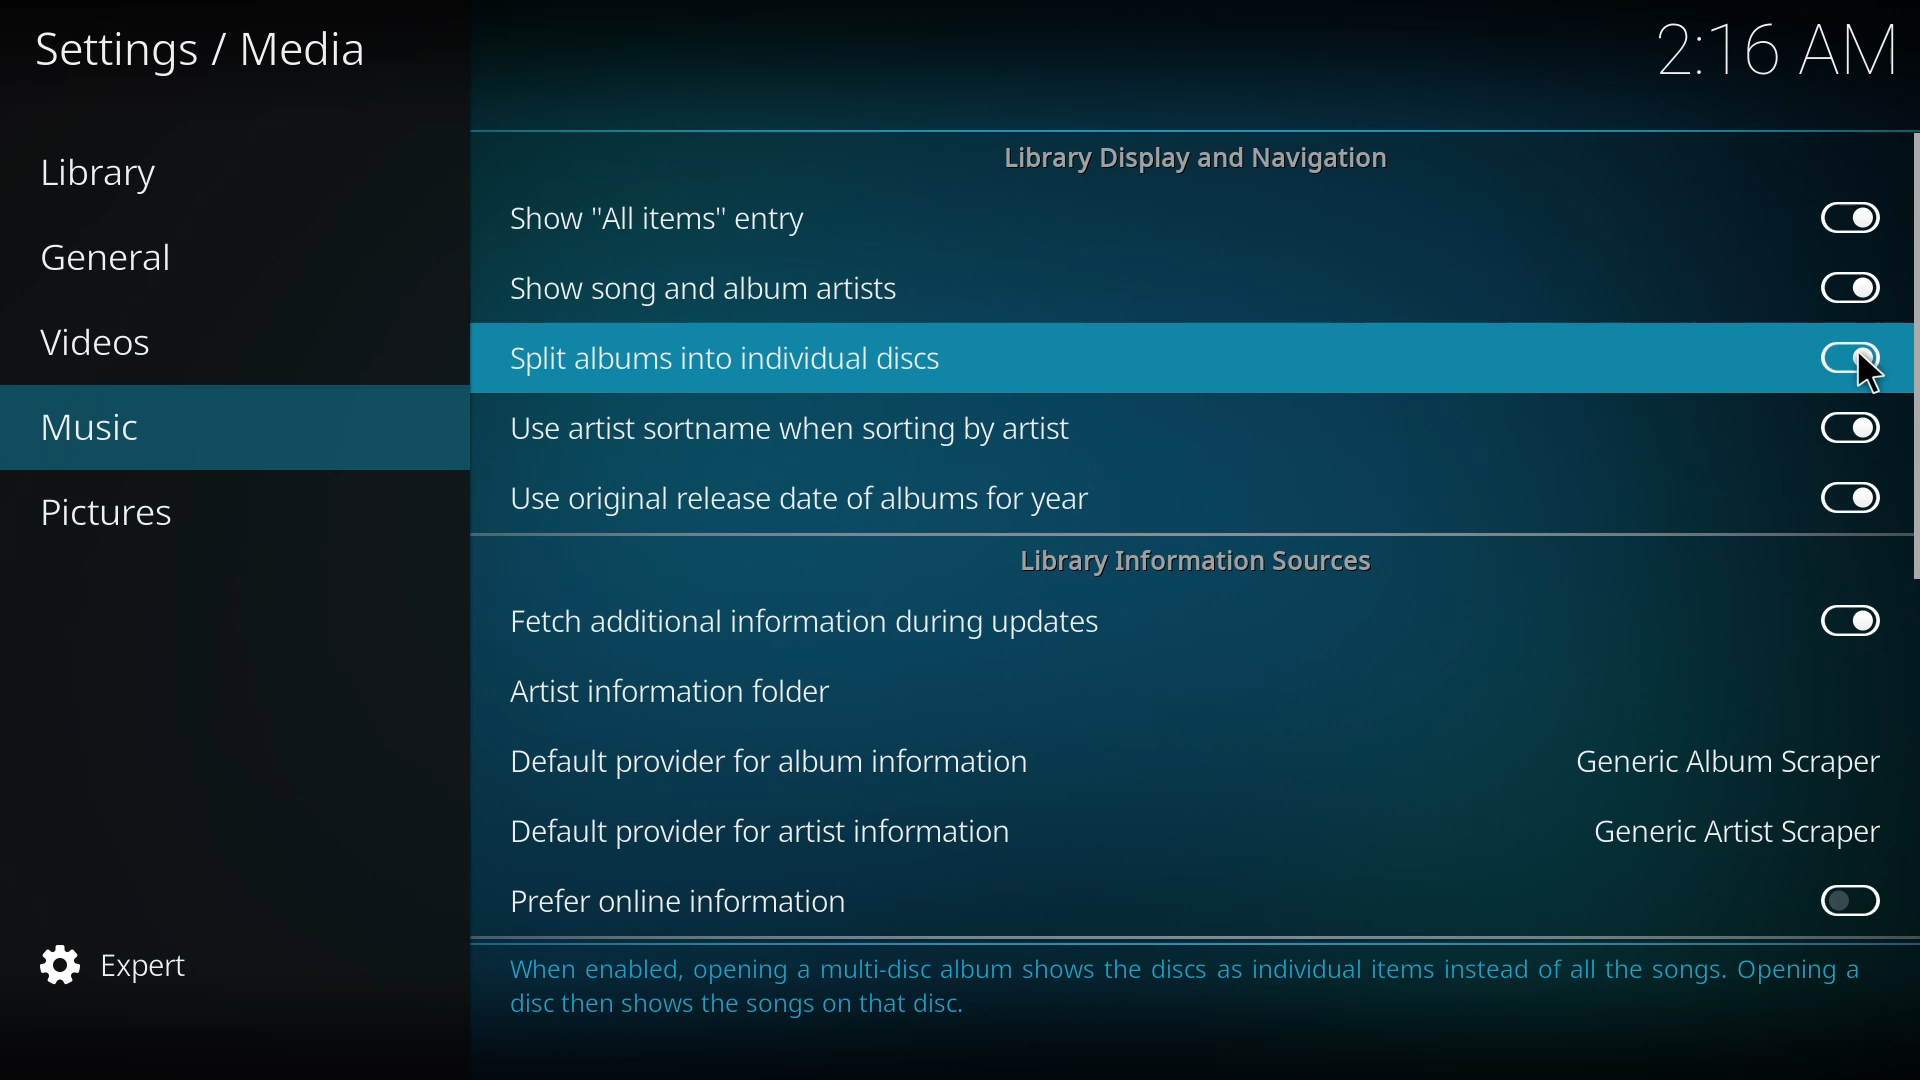 The image size is (1920, 1080). I want to click on videos, so click(102, 343).